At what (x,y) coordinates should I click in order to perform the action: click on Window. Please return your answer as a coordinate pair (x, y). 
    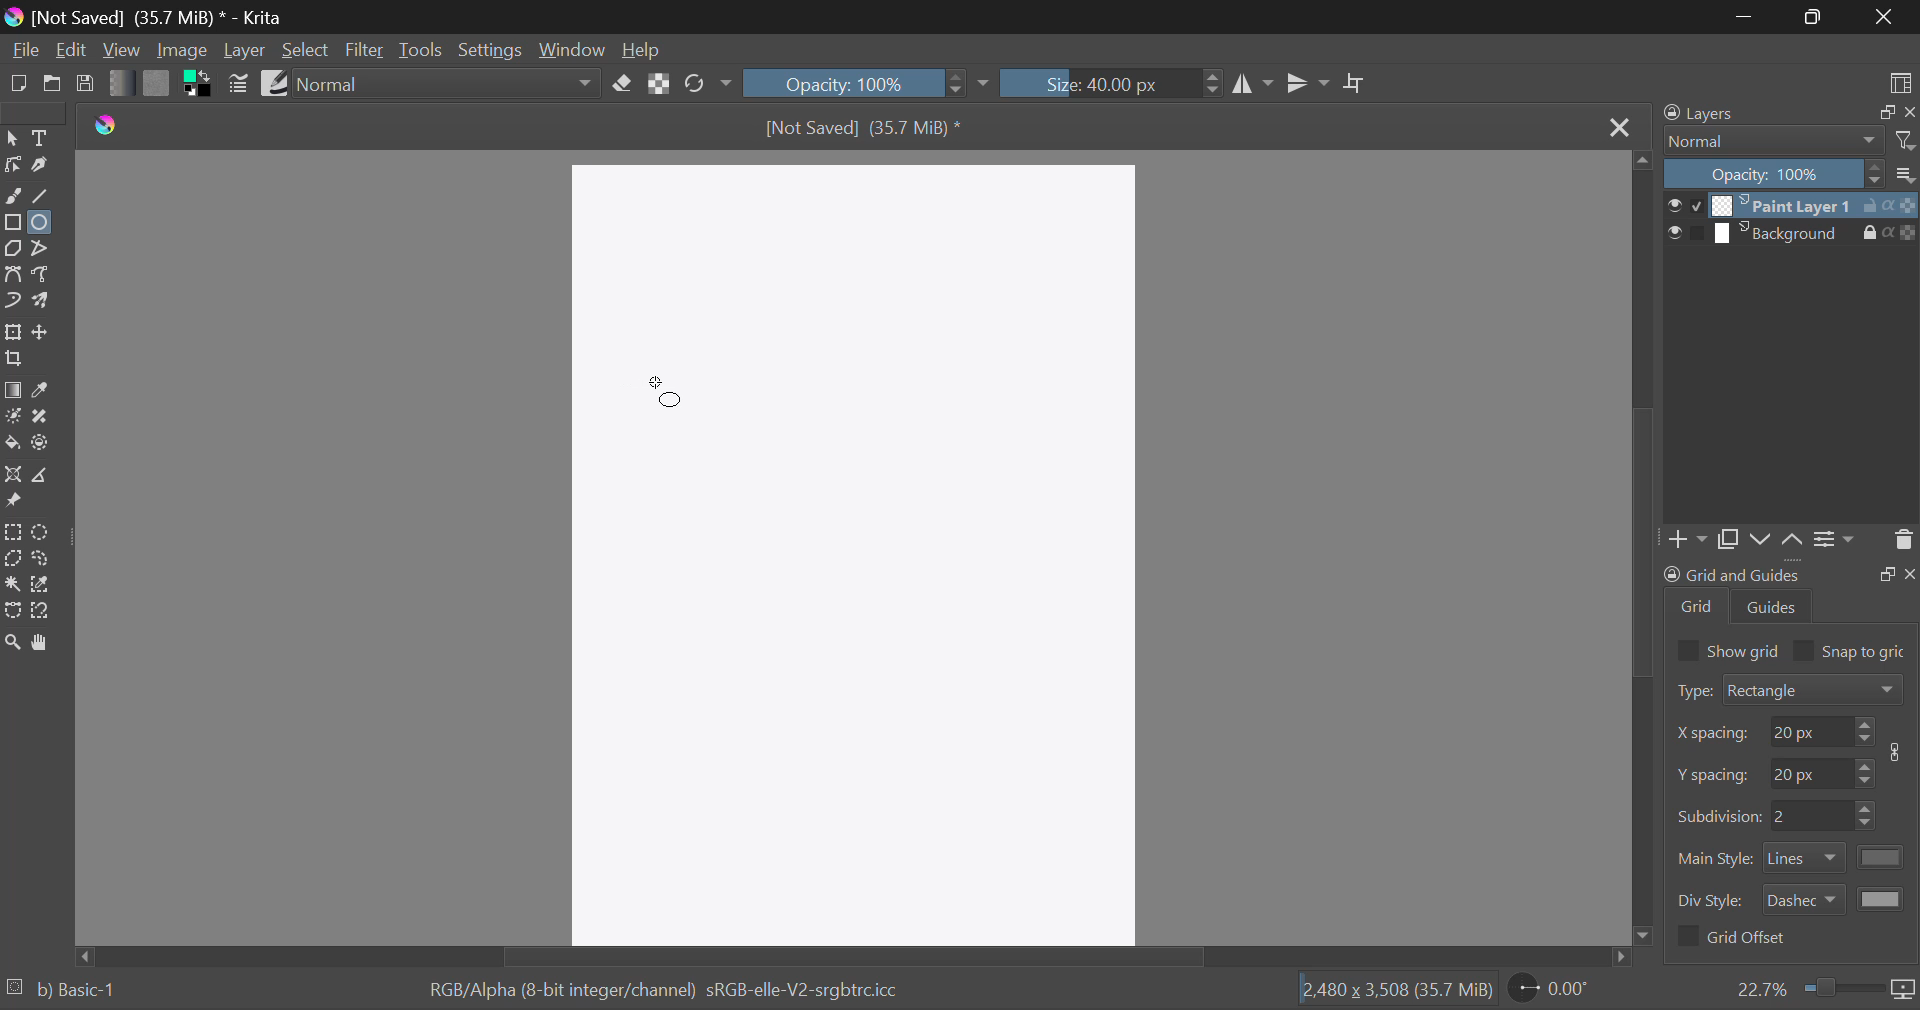
    Looking at the image, I should click on (572, 52).